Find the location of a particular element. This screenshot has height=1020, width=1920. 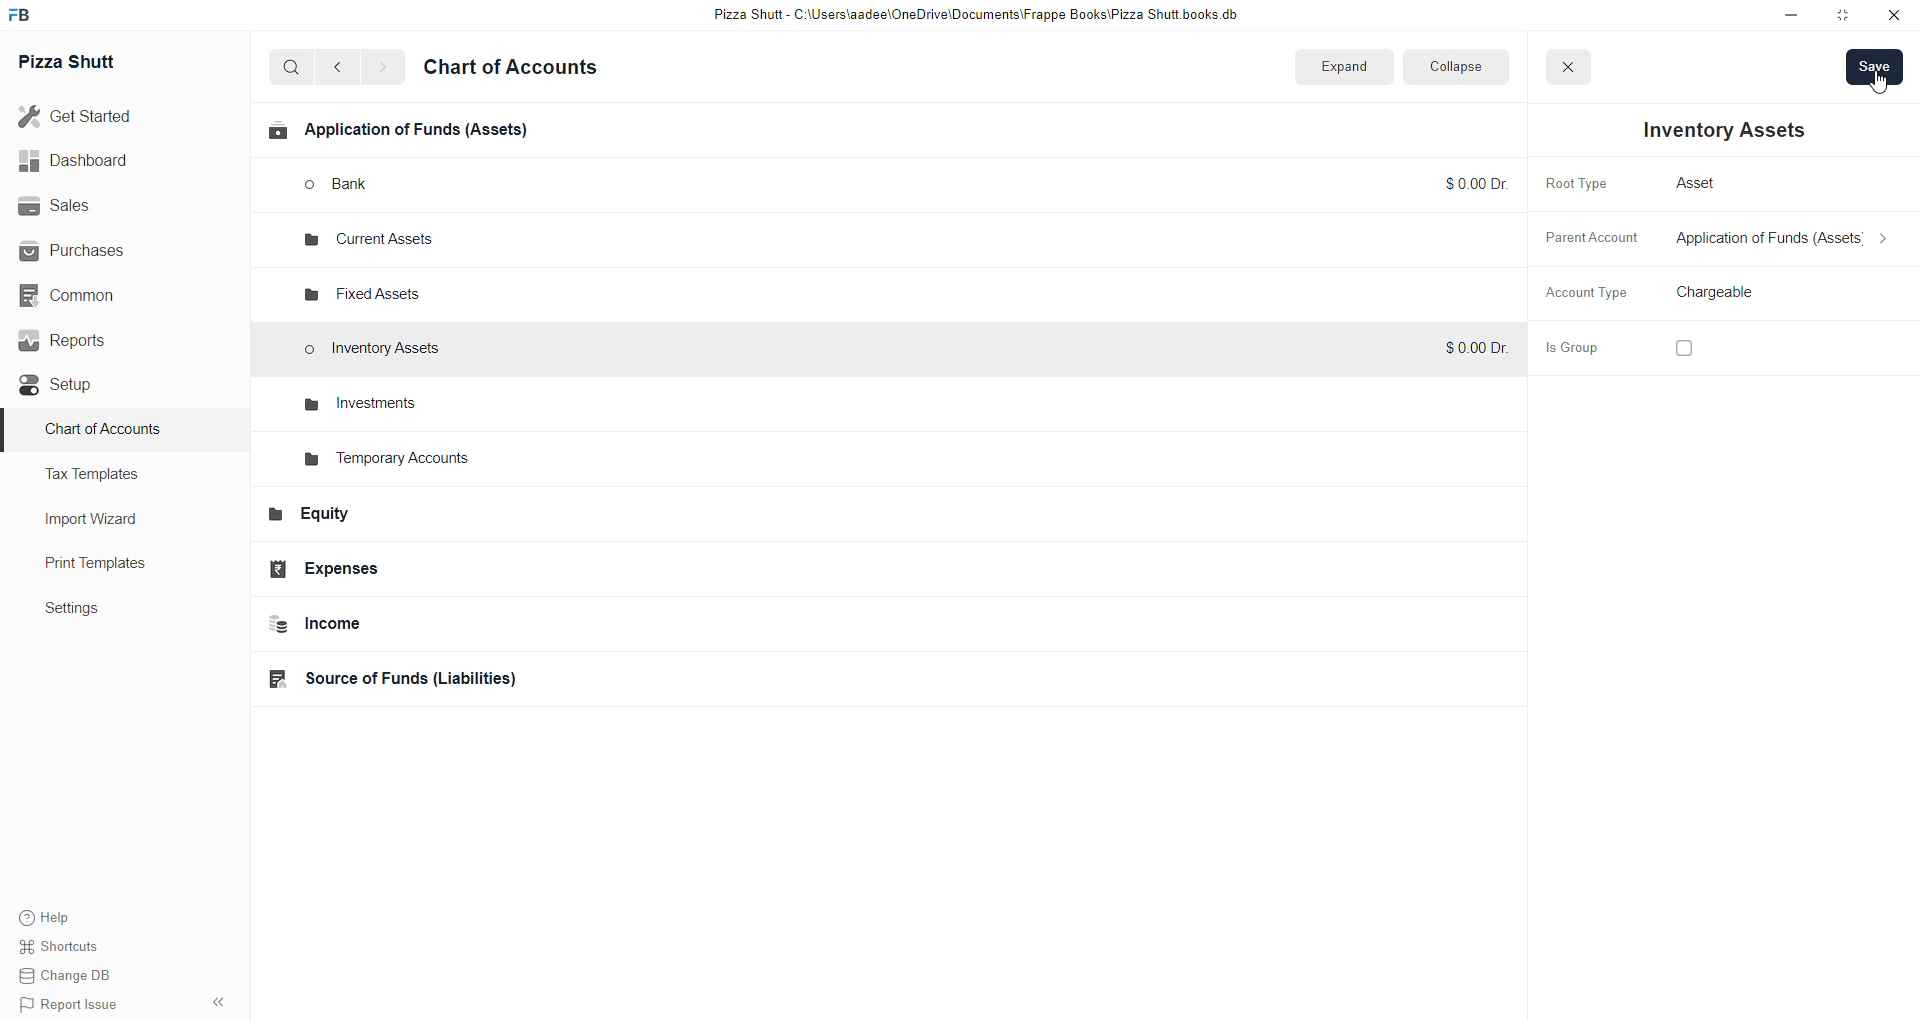

bank  is located at coordinates (368, 185).